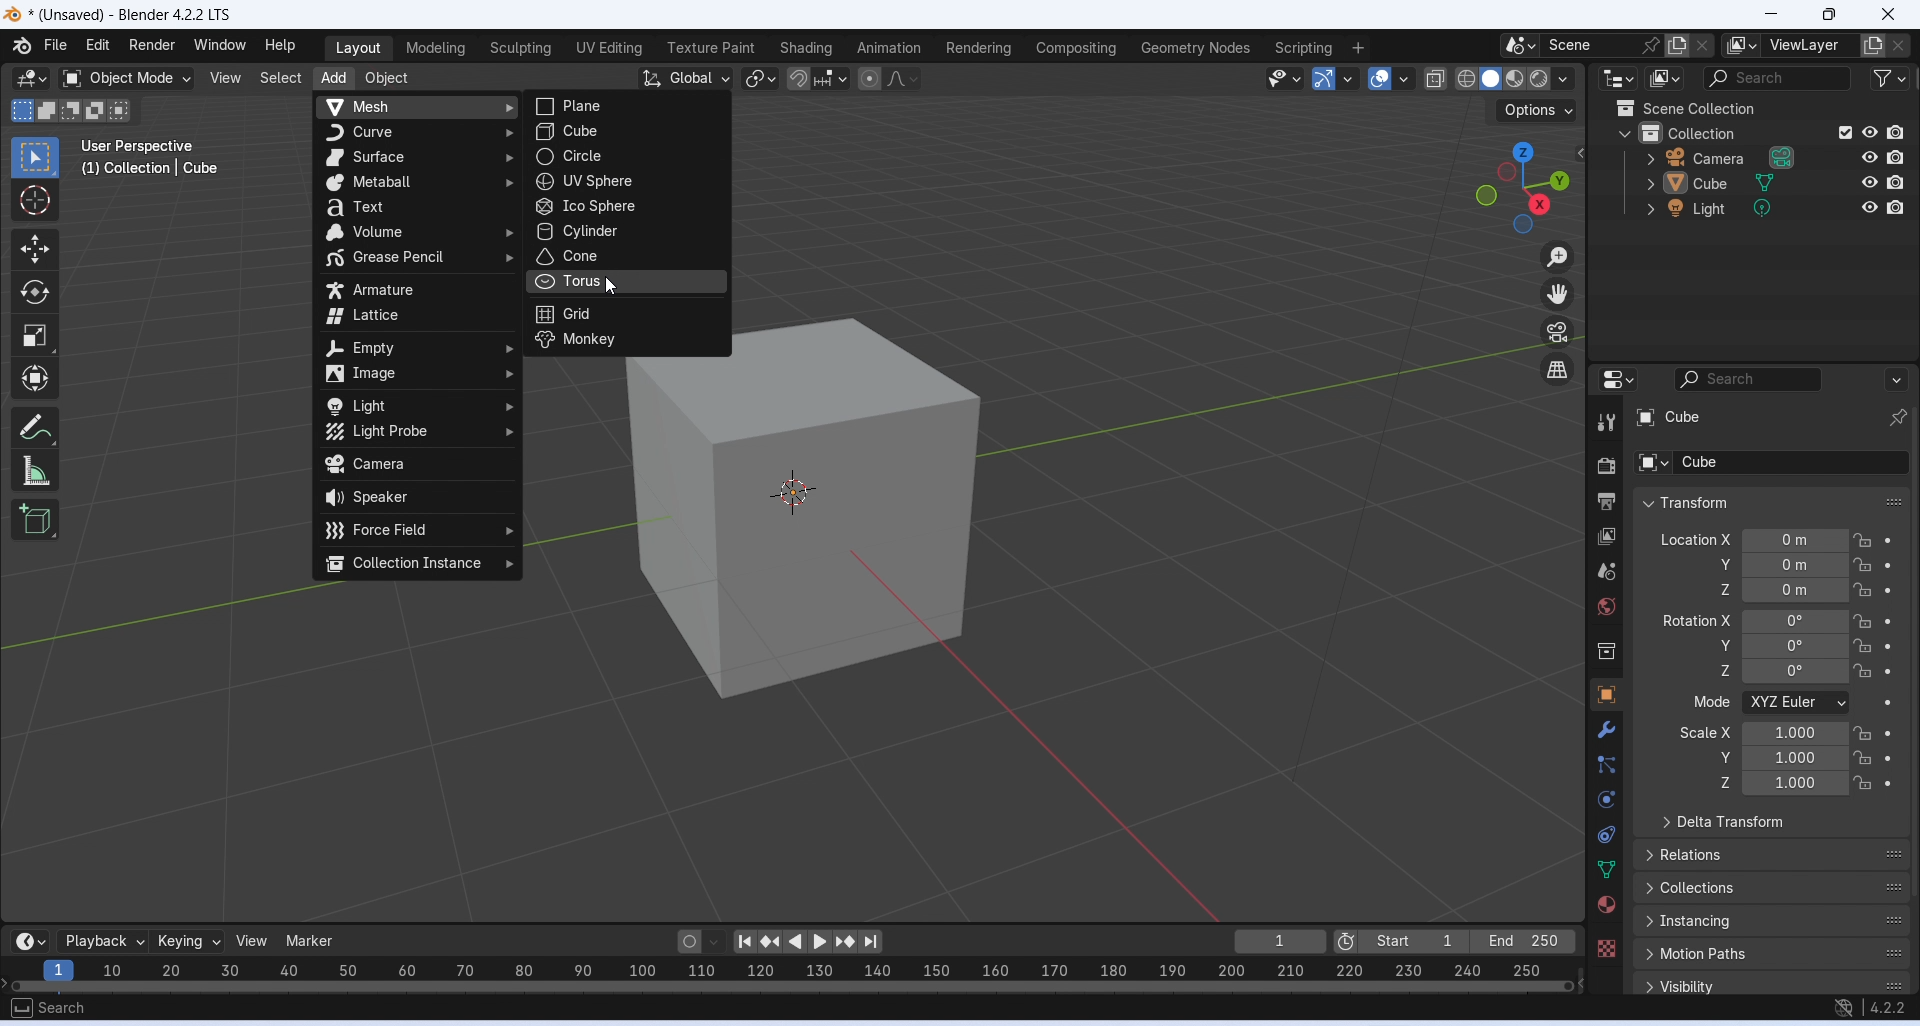 The width and height of the screenshot is (1920, 1026). What do you see at coordinates (415, 315) in the screenshot?
I see `lattice` at bounding box center [415, 315].